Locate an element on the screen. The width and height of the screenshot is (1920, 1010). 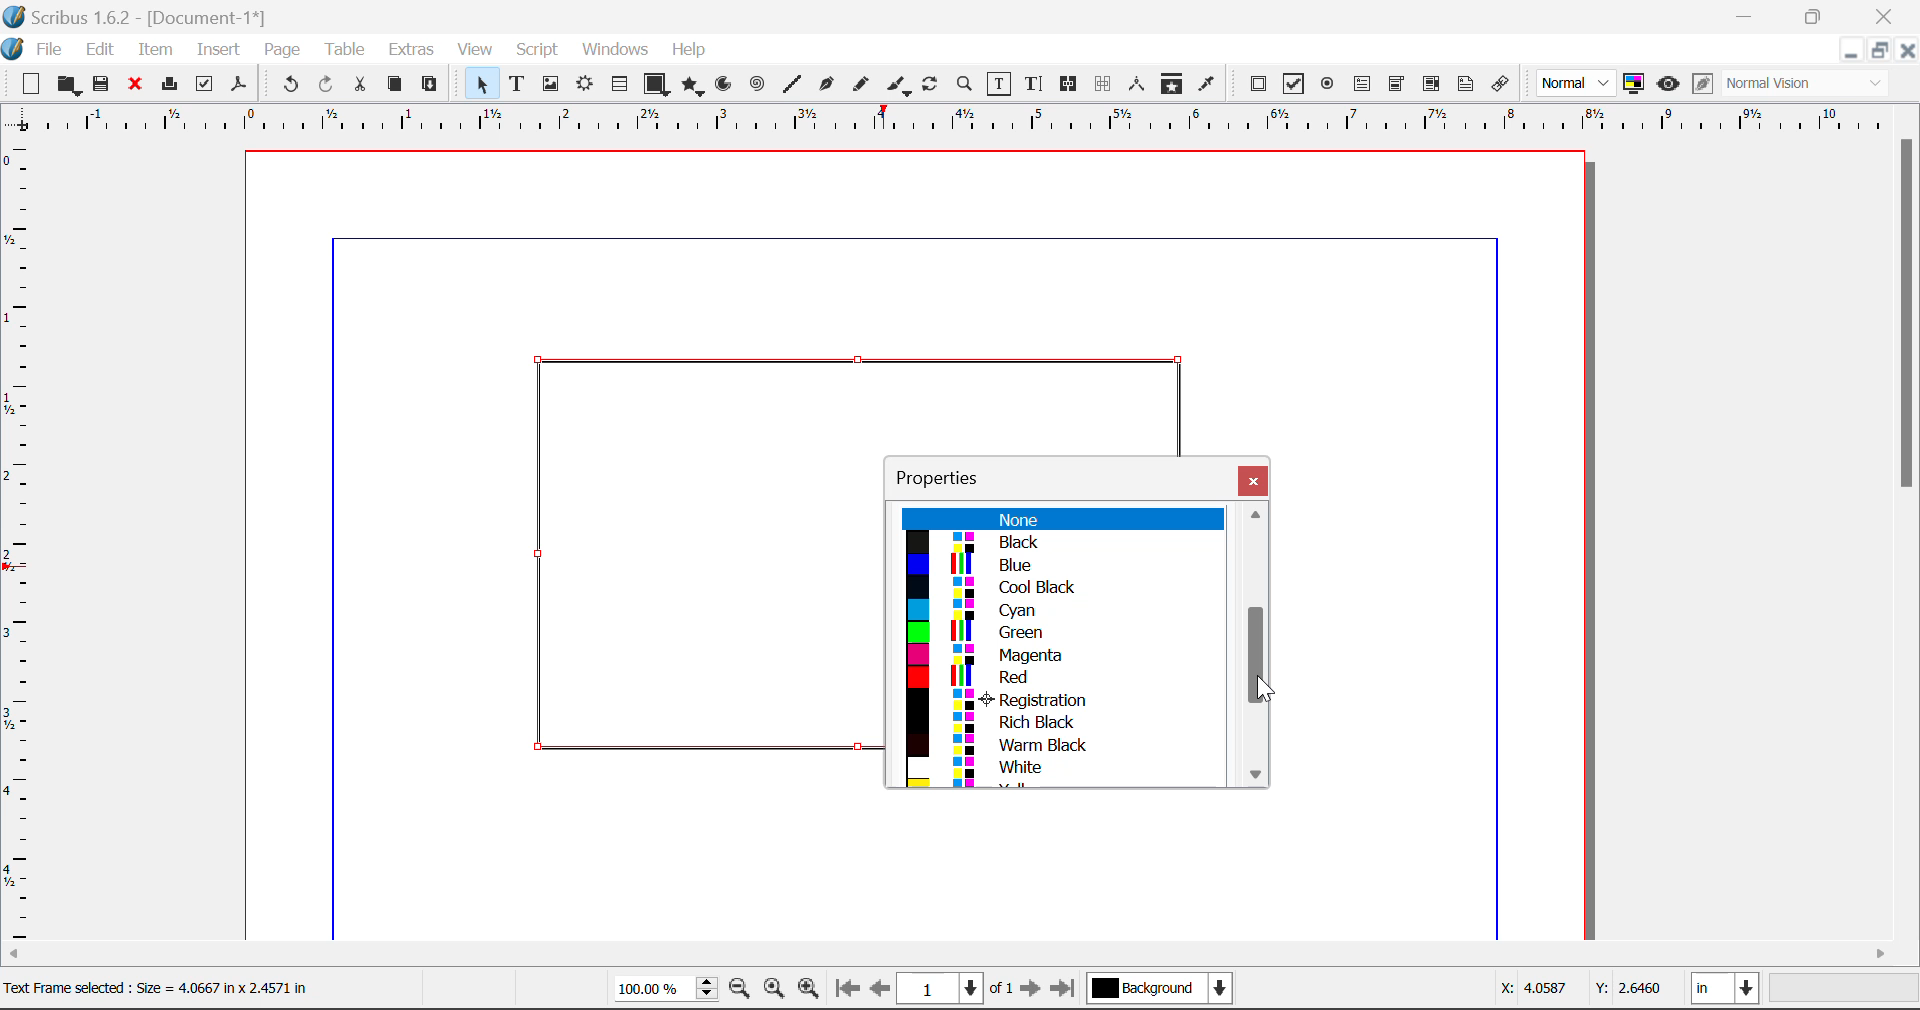
Zoom is located at coordinates (966, 83).